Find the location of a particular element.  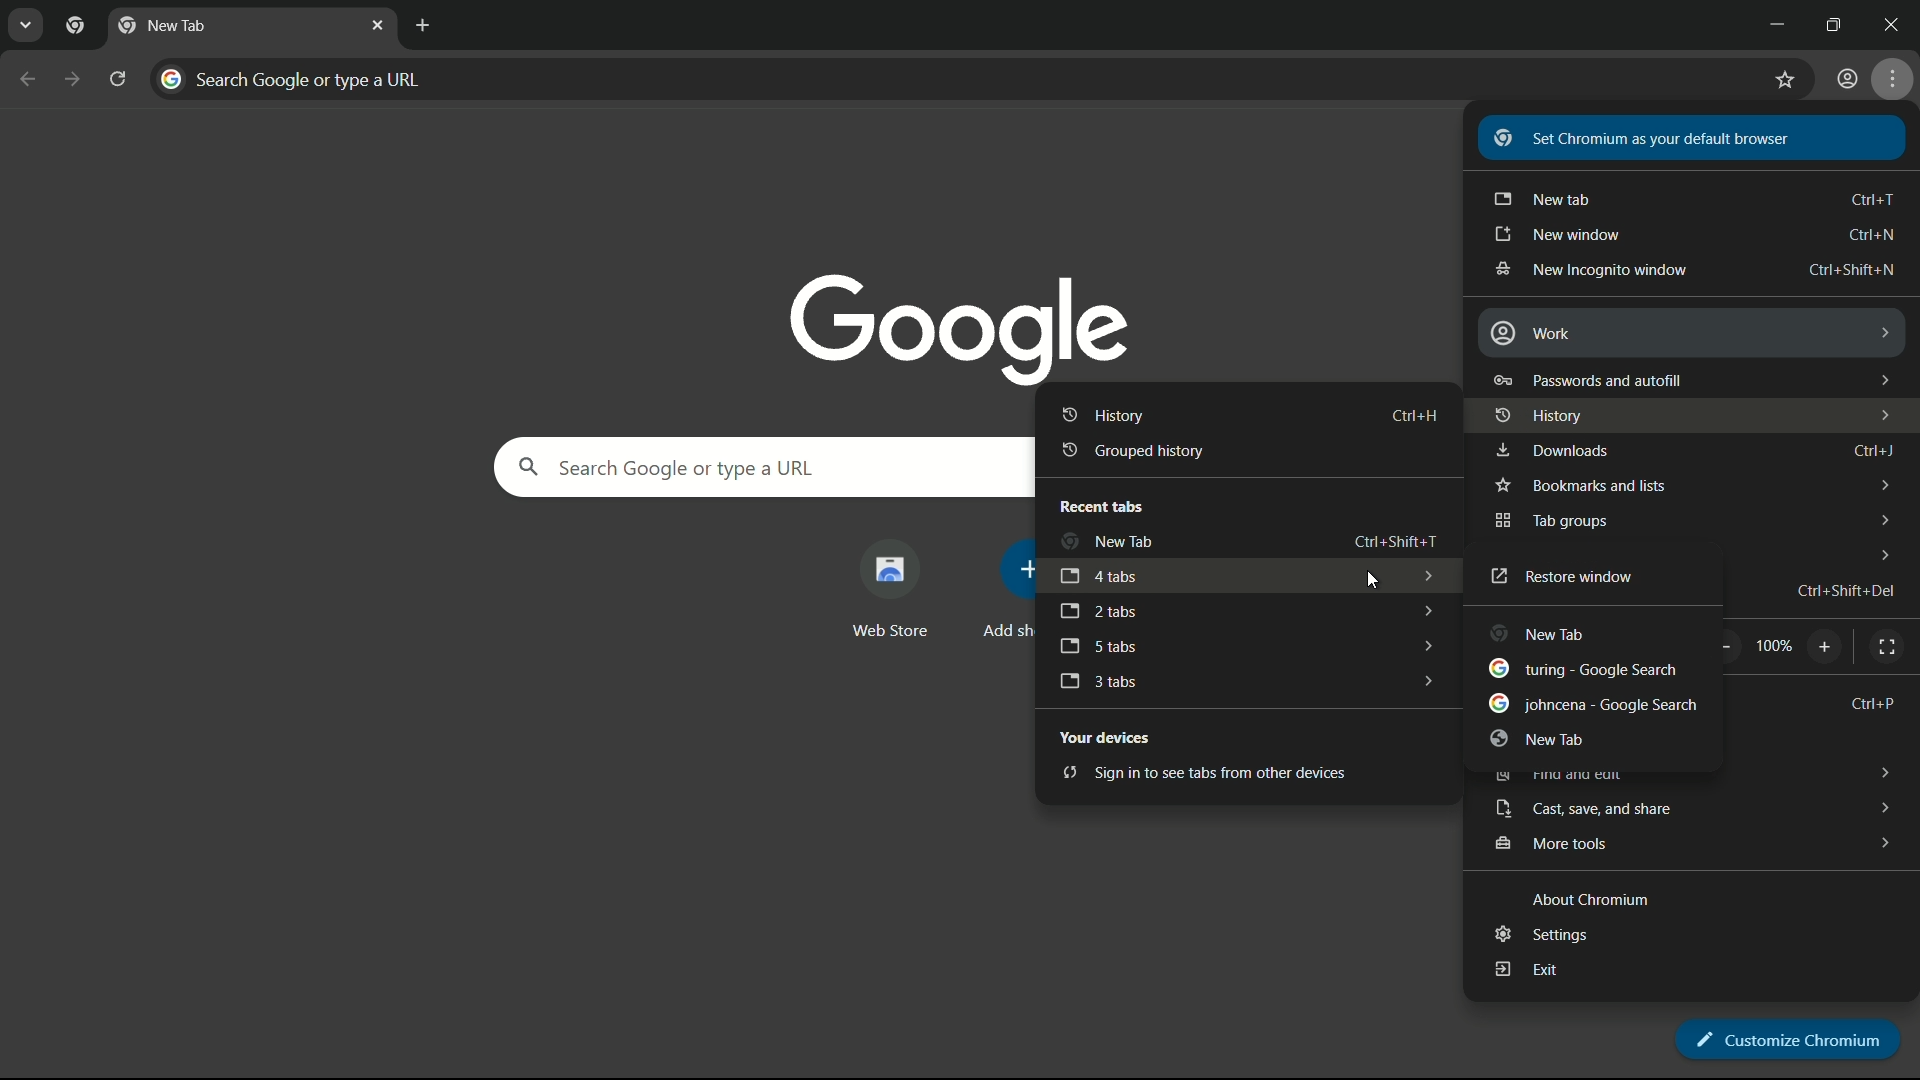

zoom in is located at coordinates (1827, 646).